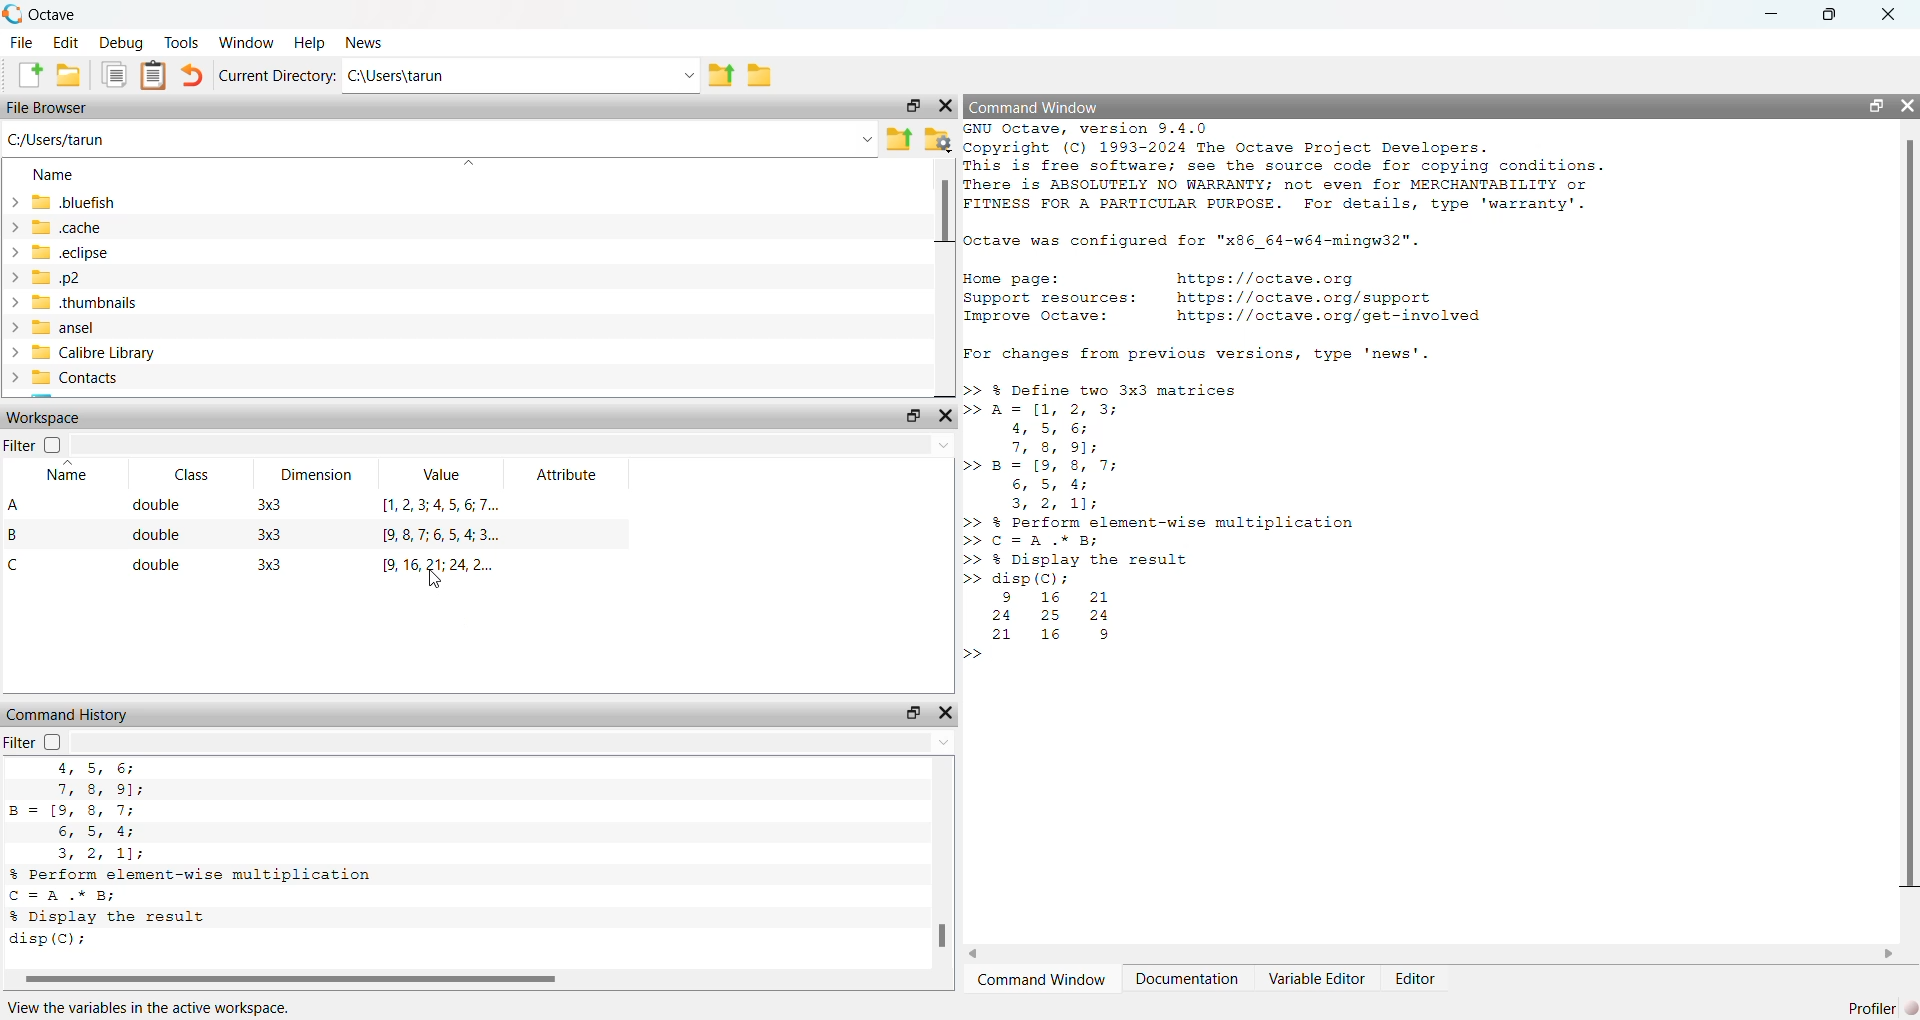 The width and height of the screenshot is (1920, 1020). What do you see at coordinates (512, 444) in the screenshot?
I see `Dropdown` at bounding box center [512, 444].